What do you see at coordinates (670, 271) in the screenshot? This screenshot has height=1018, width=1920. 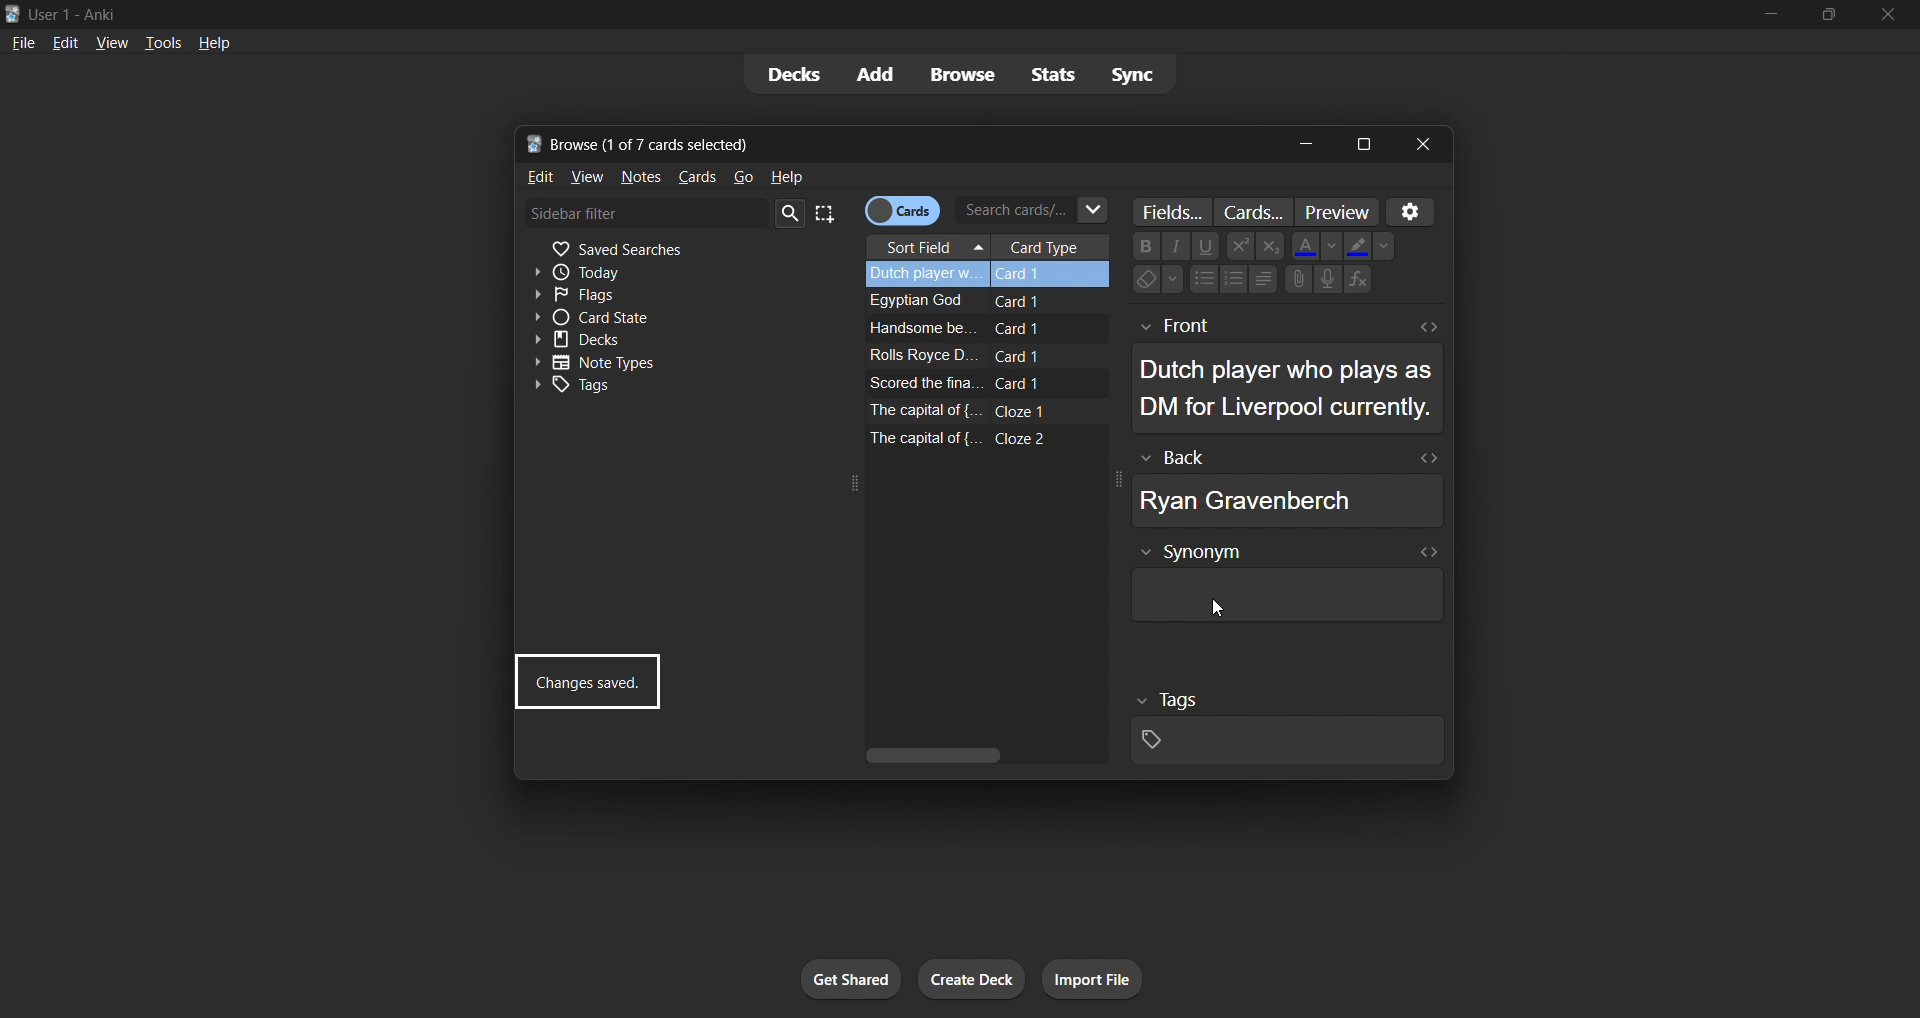 I see `today filter toggle` at bounding box center [670, 271].